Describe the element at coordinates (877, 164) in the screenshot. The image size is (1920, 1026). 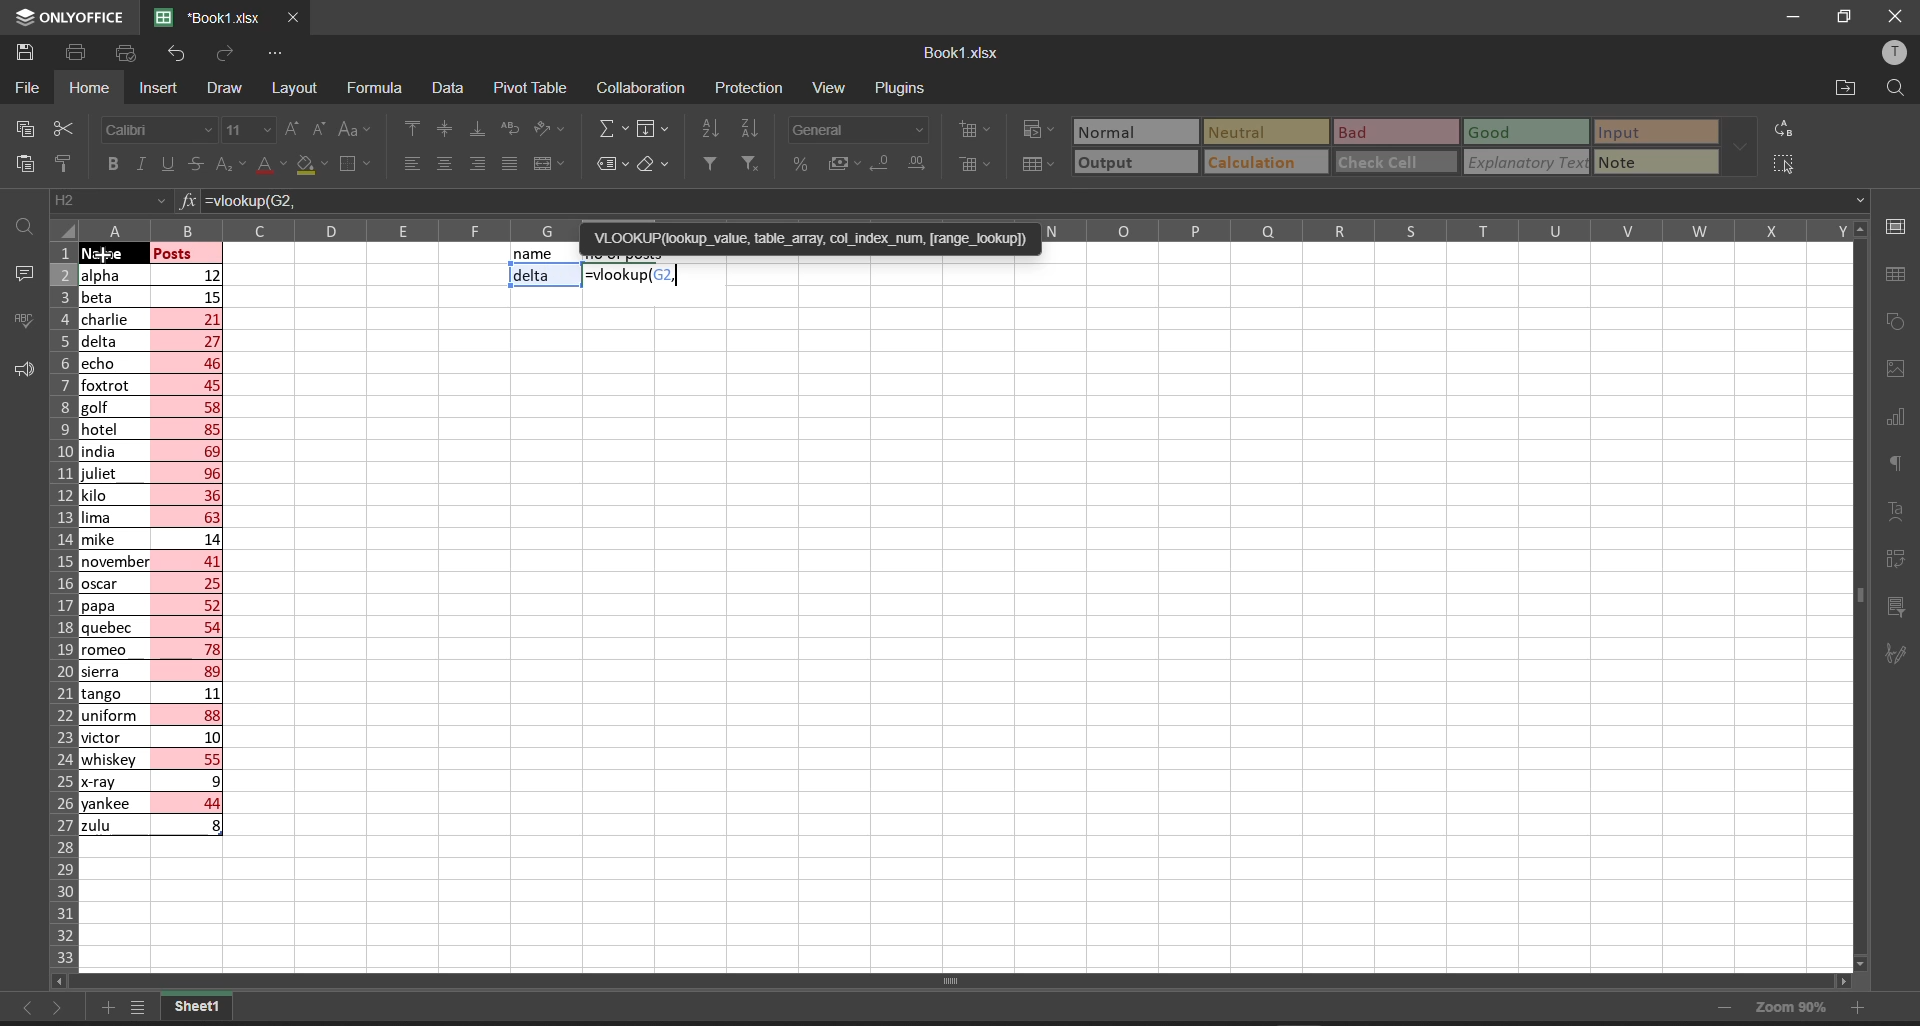
I see `decrease decimal` at that location.